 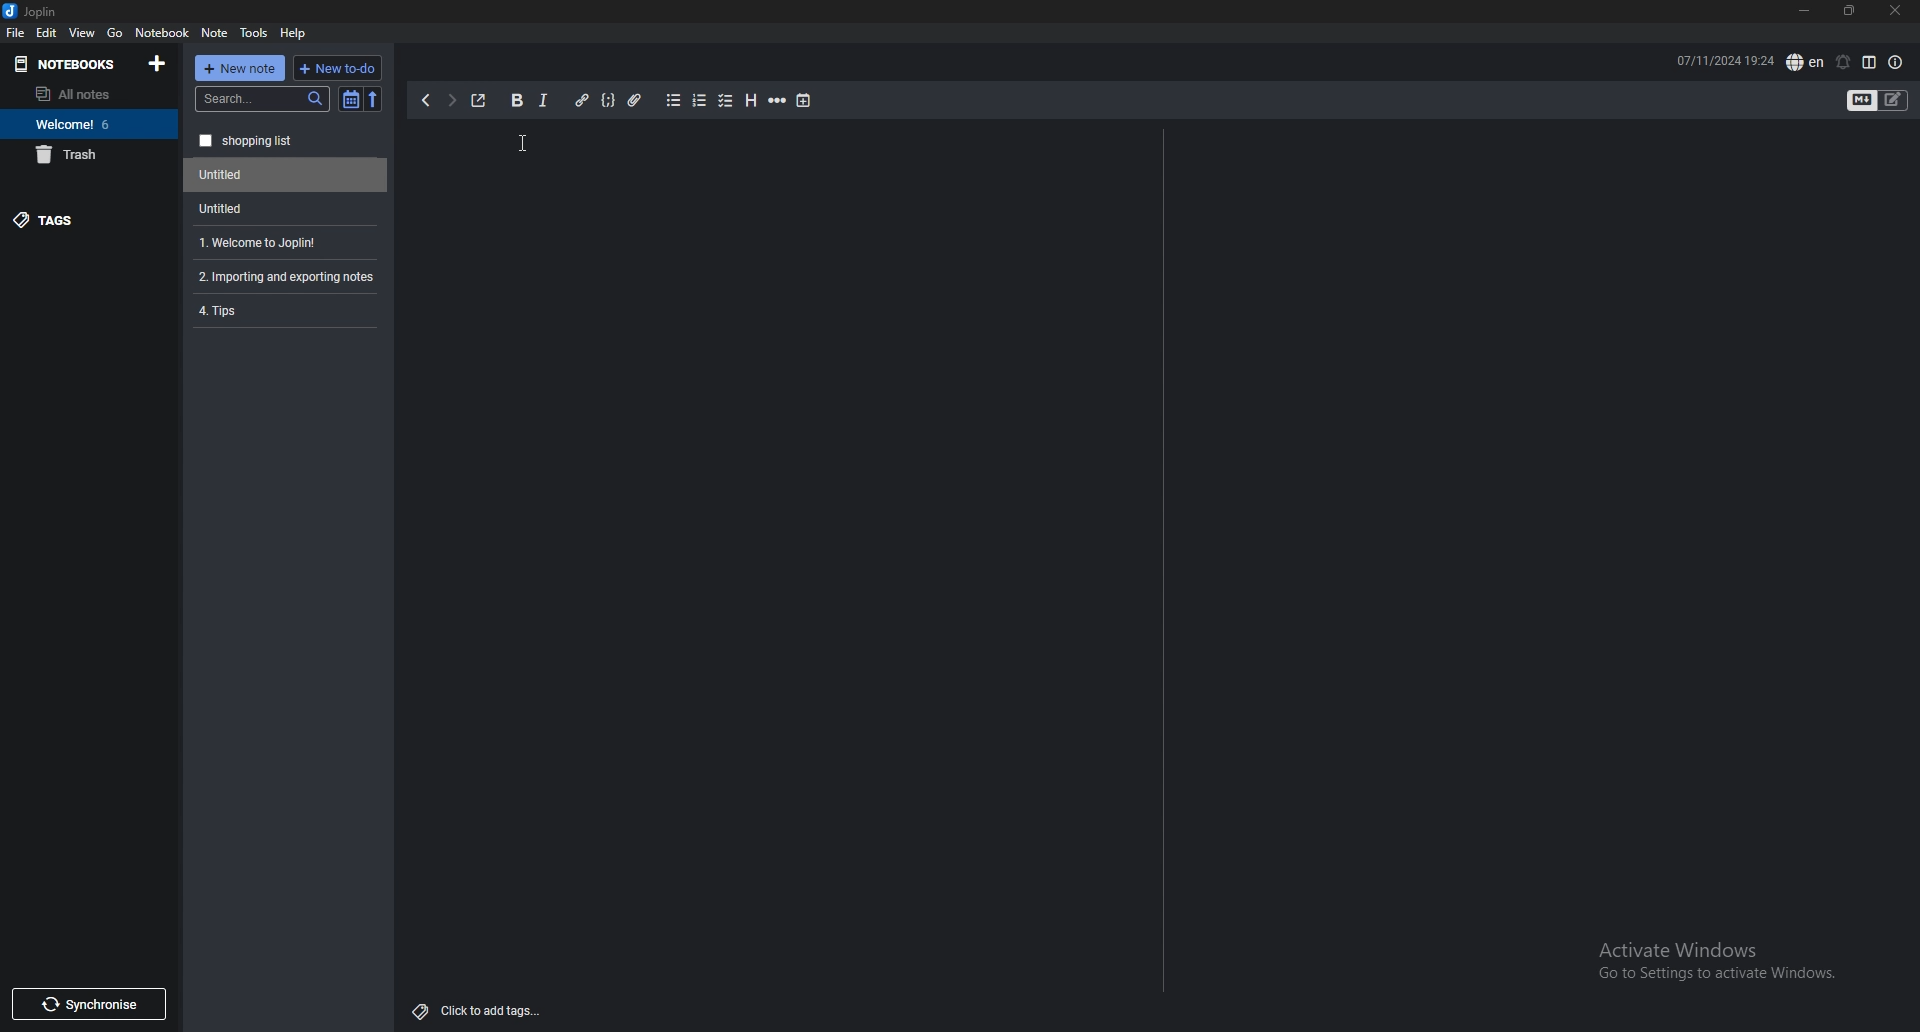 I want to click on close, so click(x=1894, y=11).